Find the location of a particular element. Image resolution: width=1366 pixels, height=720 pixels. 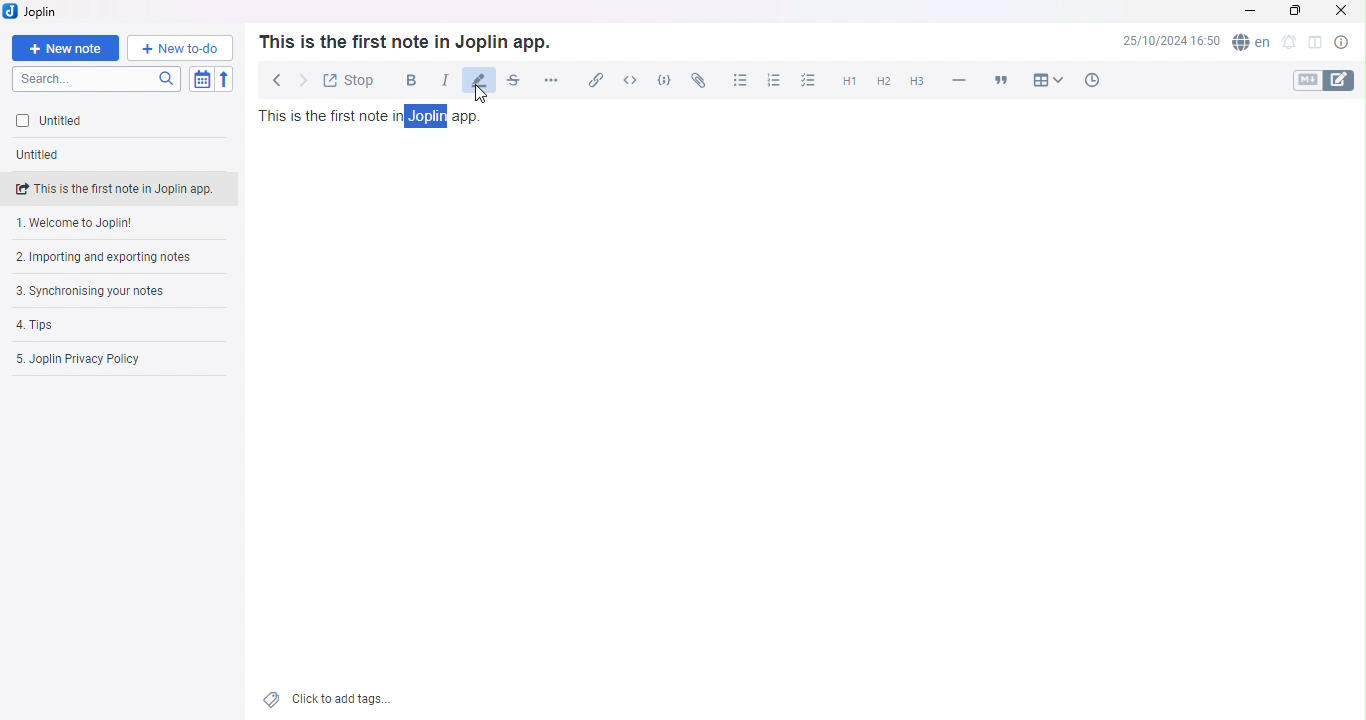

Note properties is located at coordinates (1342, 43).